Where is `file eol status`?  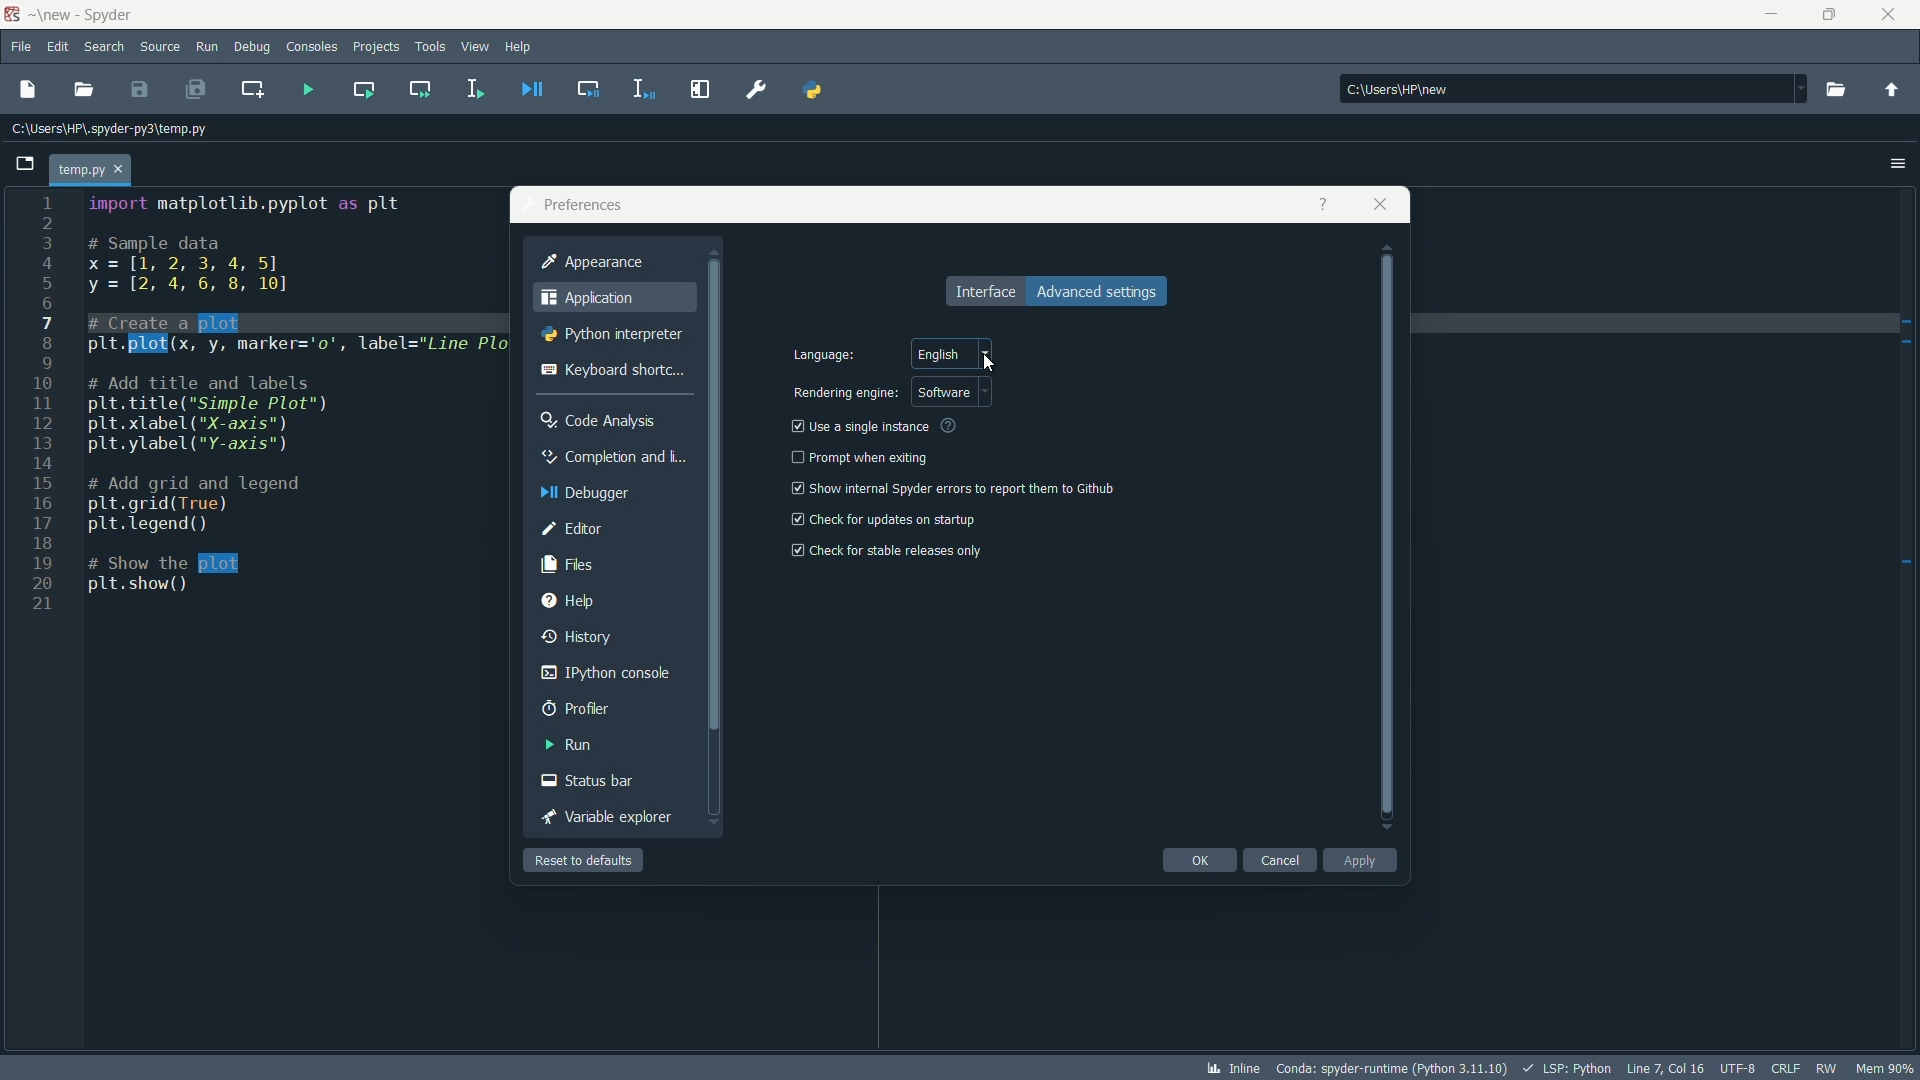
file eol status is located at coordinates (1786, 1070).